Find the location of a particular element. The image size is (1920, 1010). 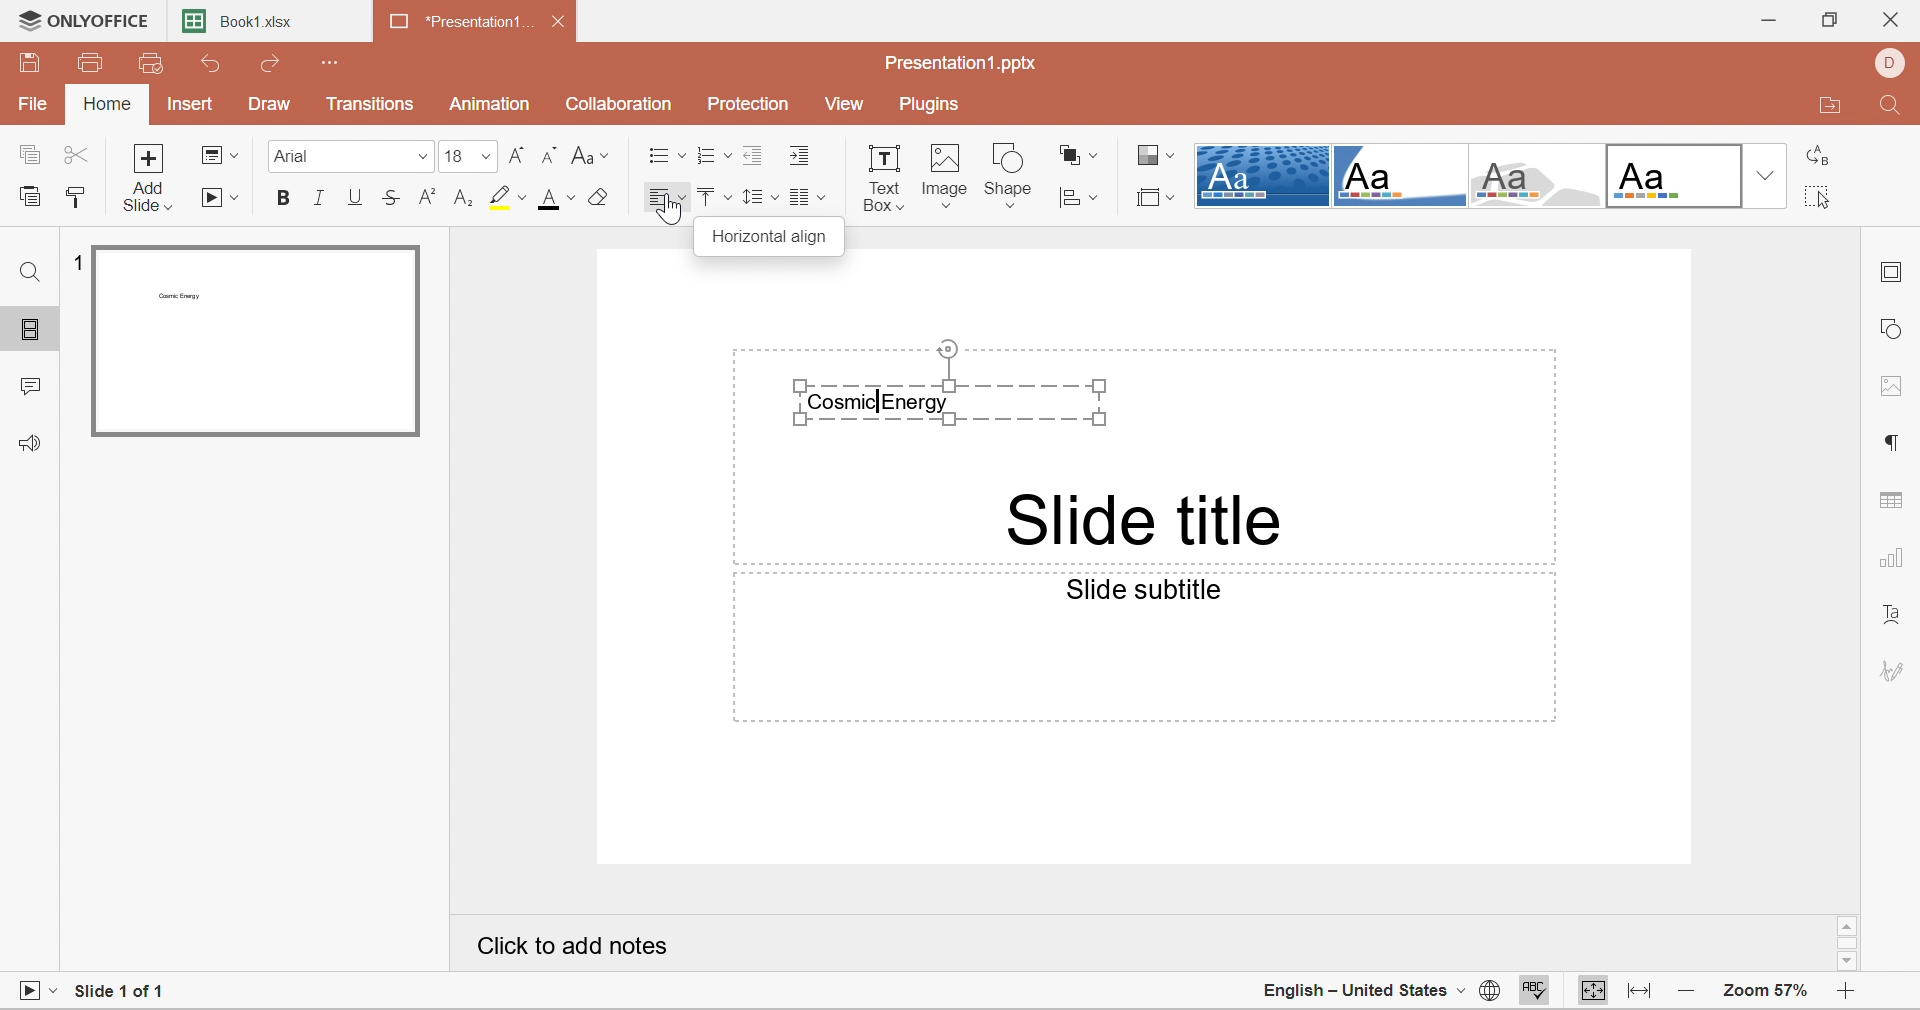

Cursor is located at coordinates (673, 211).